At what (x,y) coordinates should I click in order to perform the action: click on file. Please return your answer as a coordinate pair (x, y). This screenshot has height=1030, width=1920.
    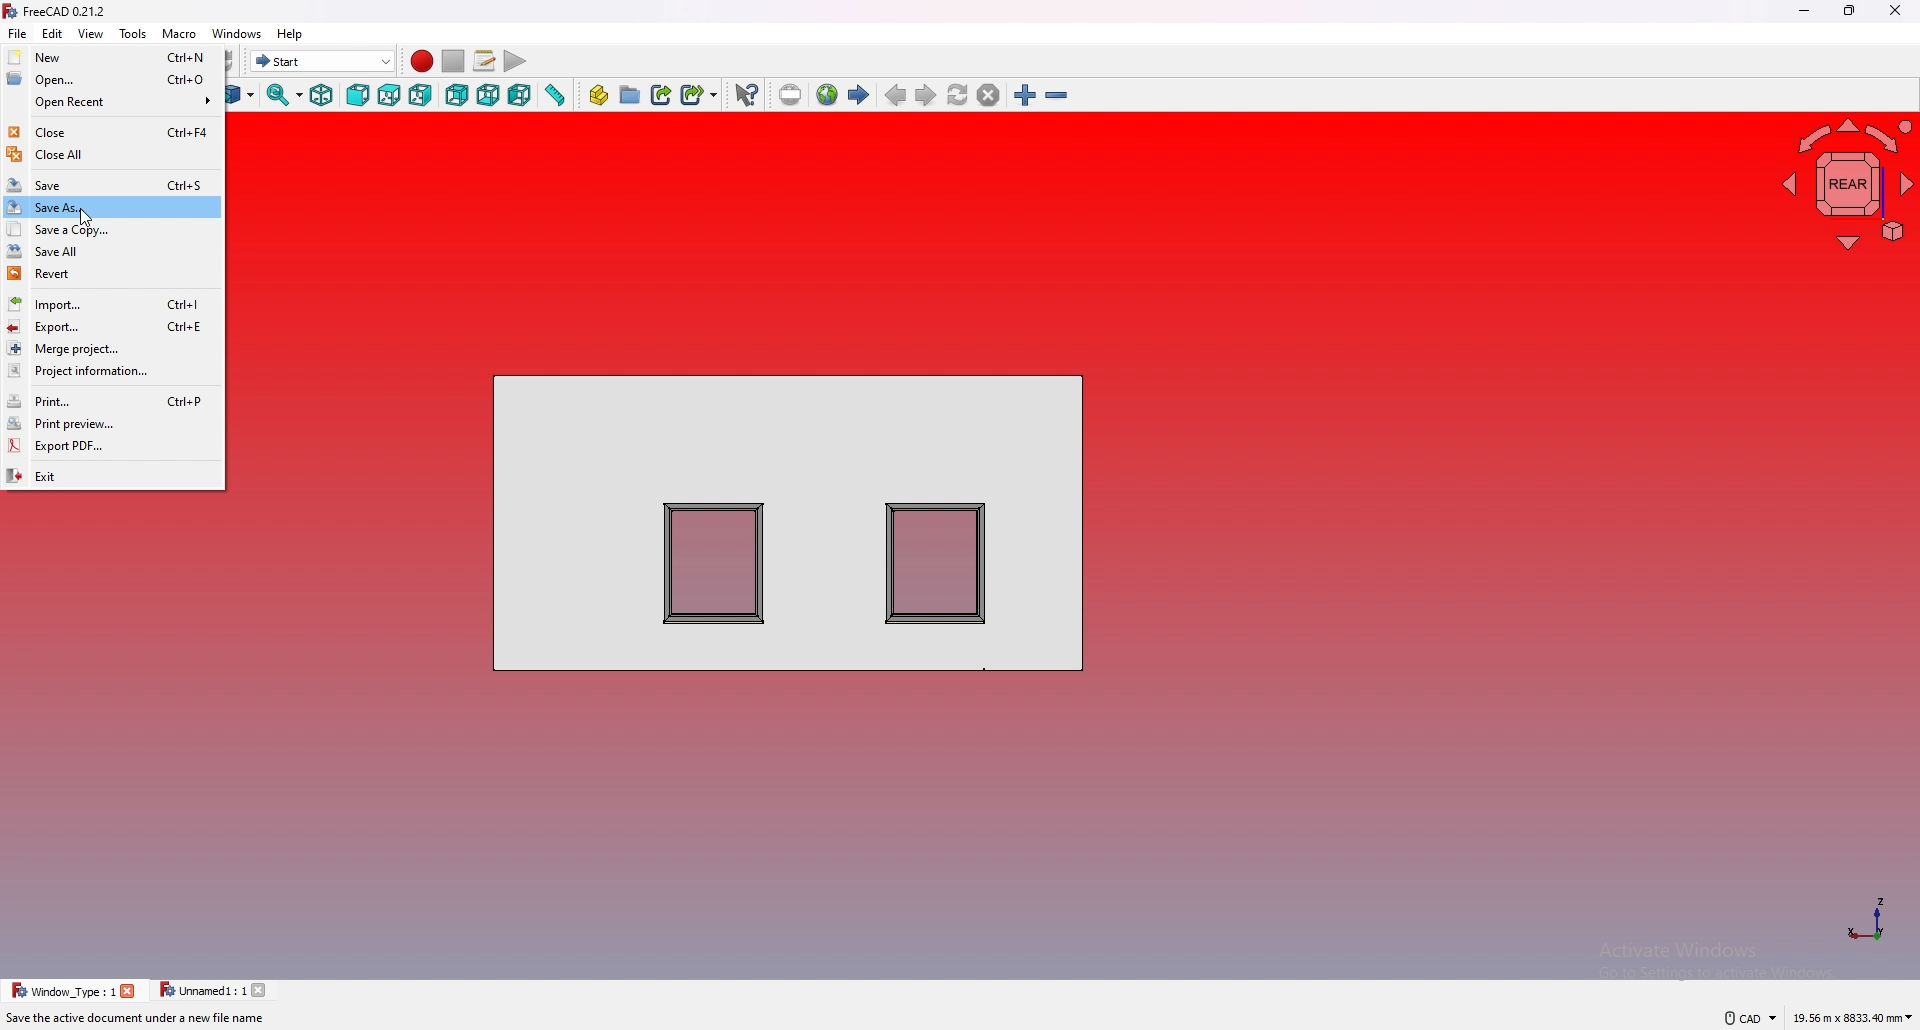
    Looking at the image, I should click on (17, 33).